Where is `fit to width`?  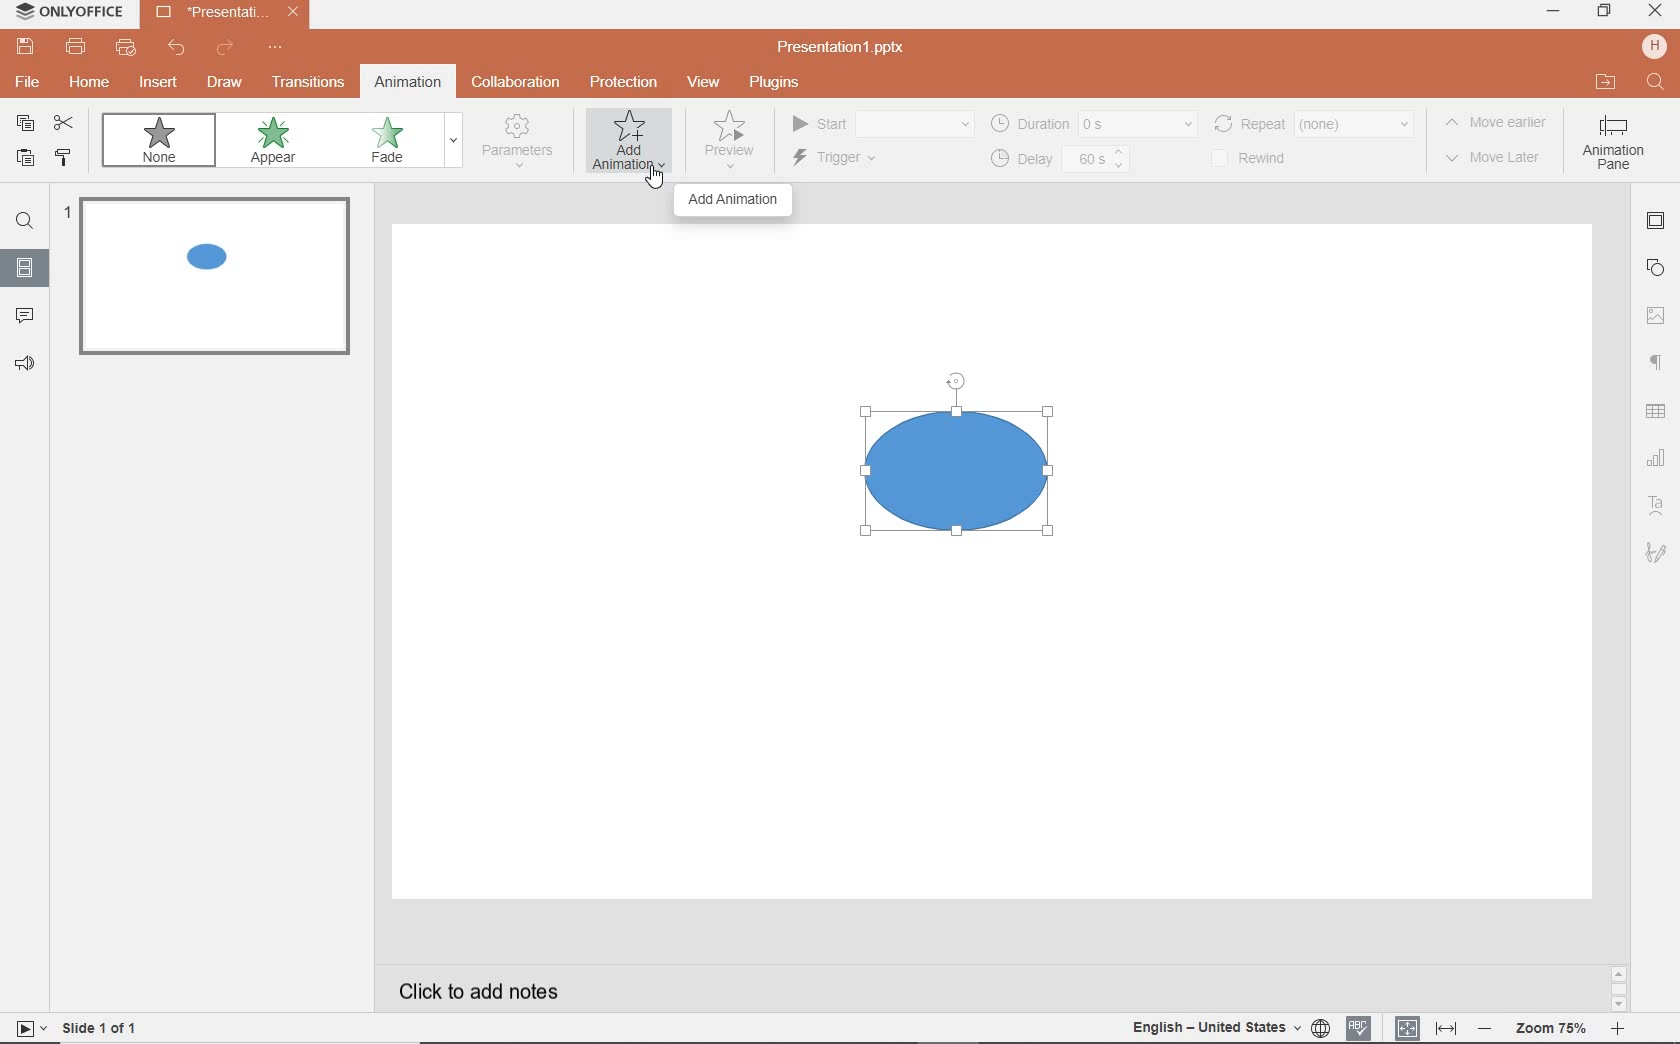 fit to width is located at coordinates (1448, 1026).